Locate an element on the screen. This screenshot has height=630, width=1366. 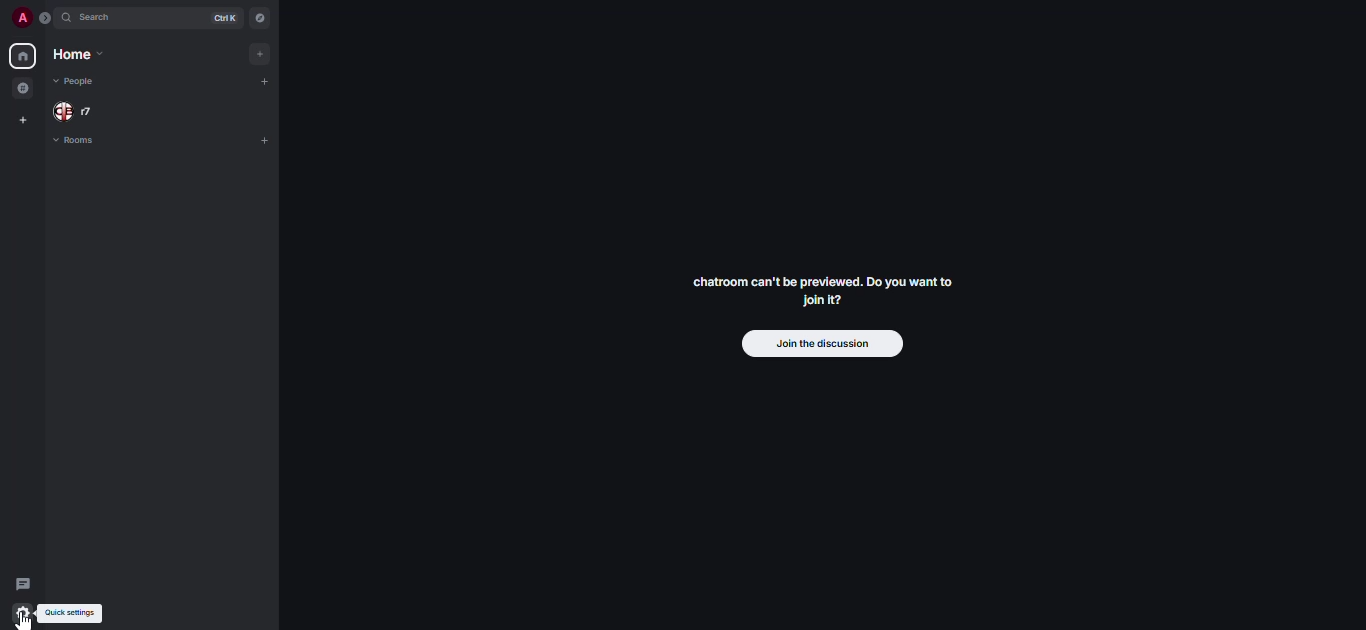
search is located at coordinates (101, 20).